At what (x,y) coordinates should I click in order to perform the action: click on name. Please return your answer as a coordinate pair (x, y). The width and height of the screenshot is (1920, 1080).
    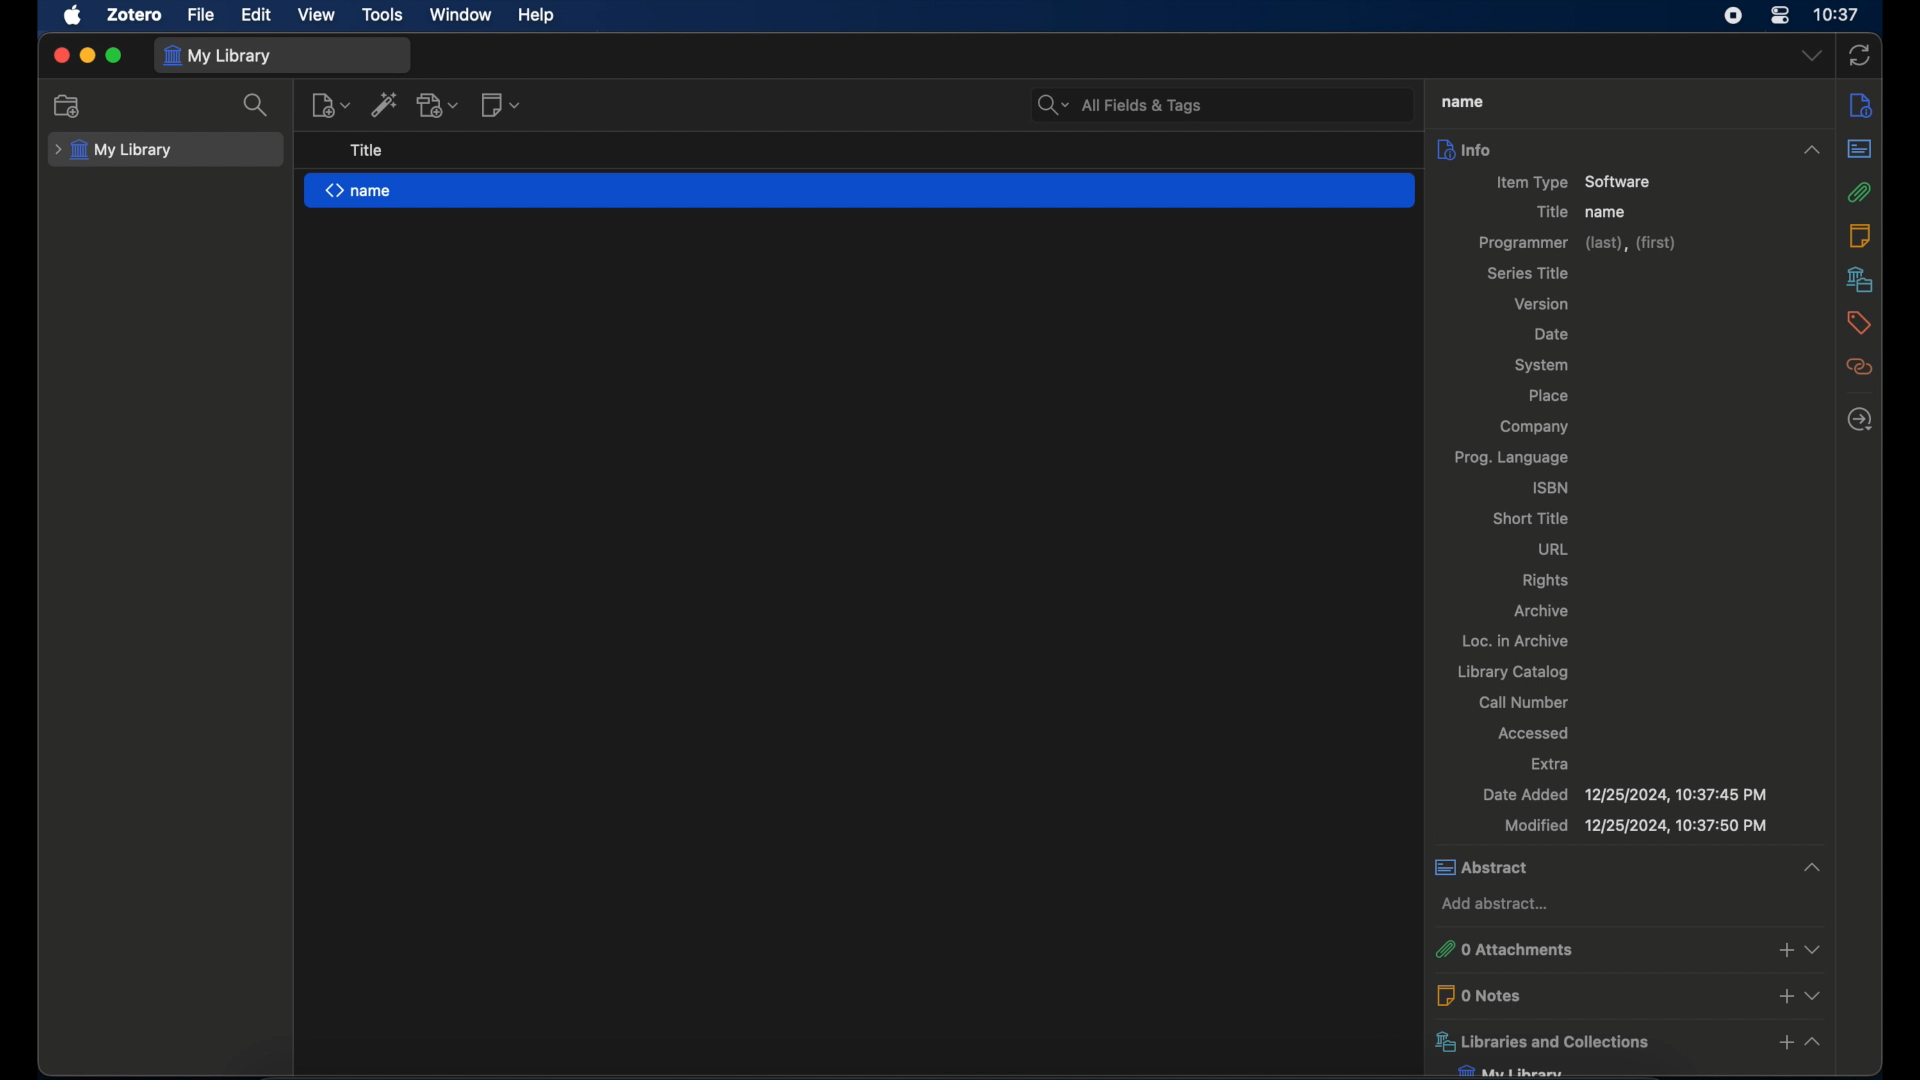
    Looking at the image, I should click on (1609, 212).